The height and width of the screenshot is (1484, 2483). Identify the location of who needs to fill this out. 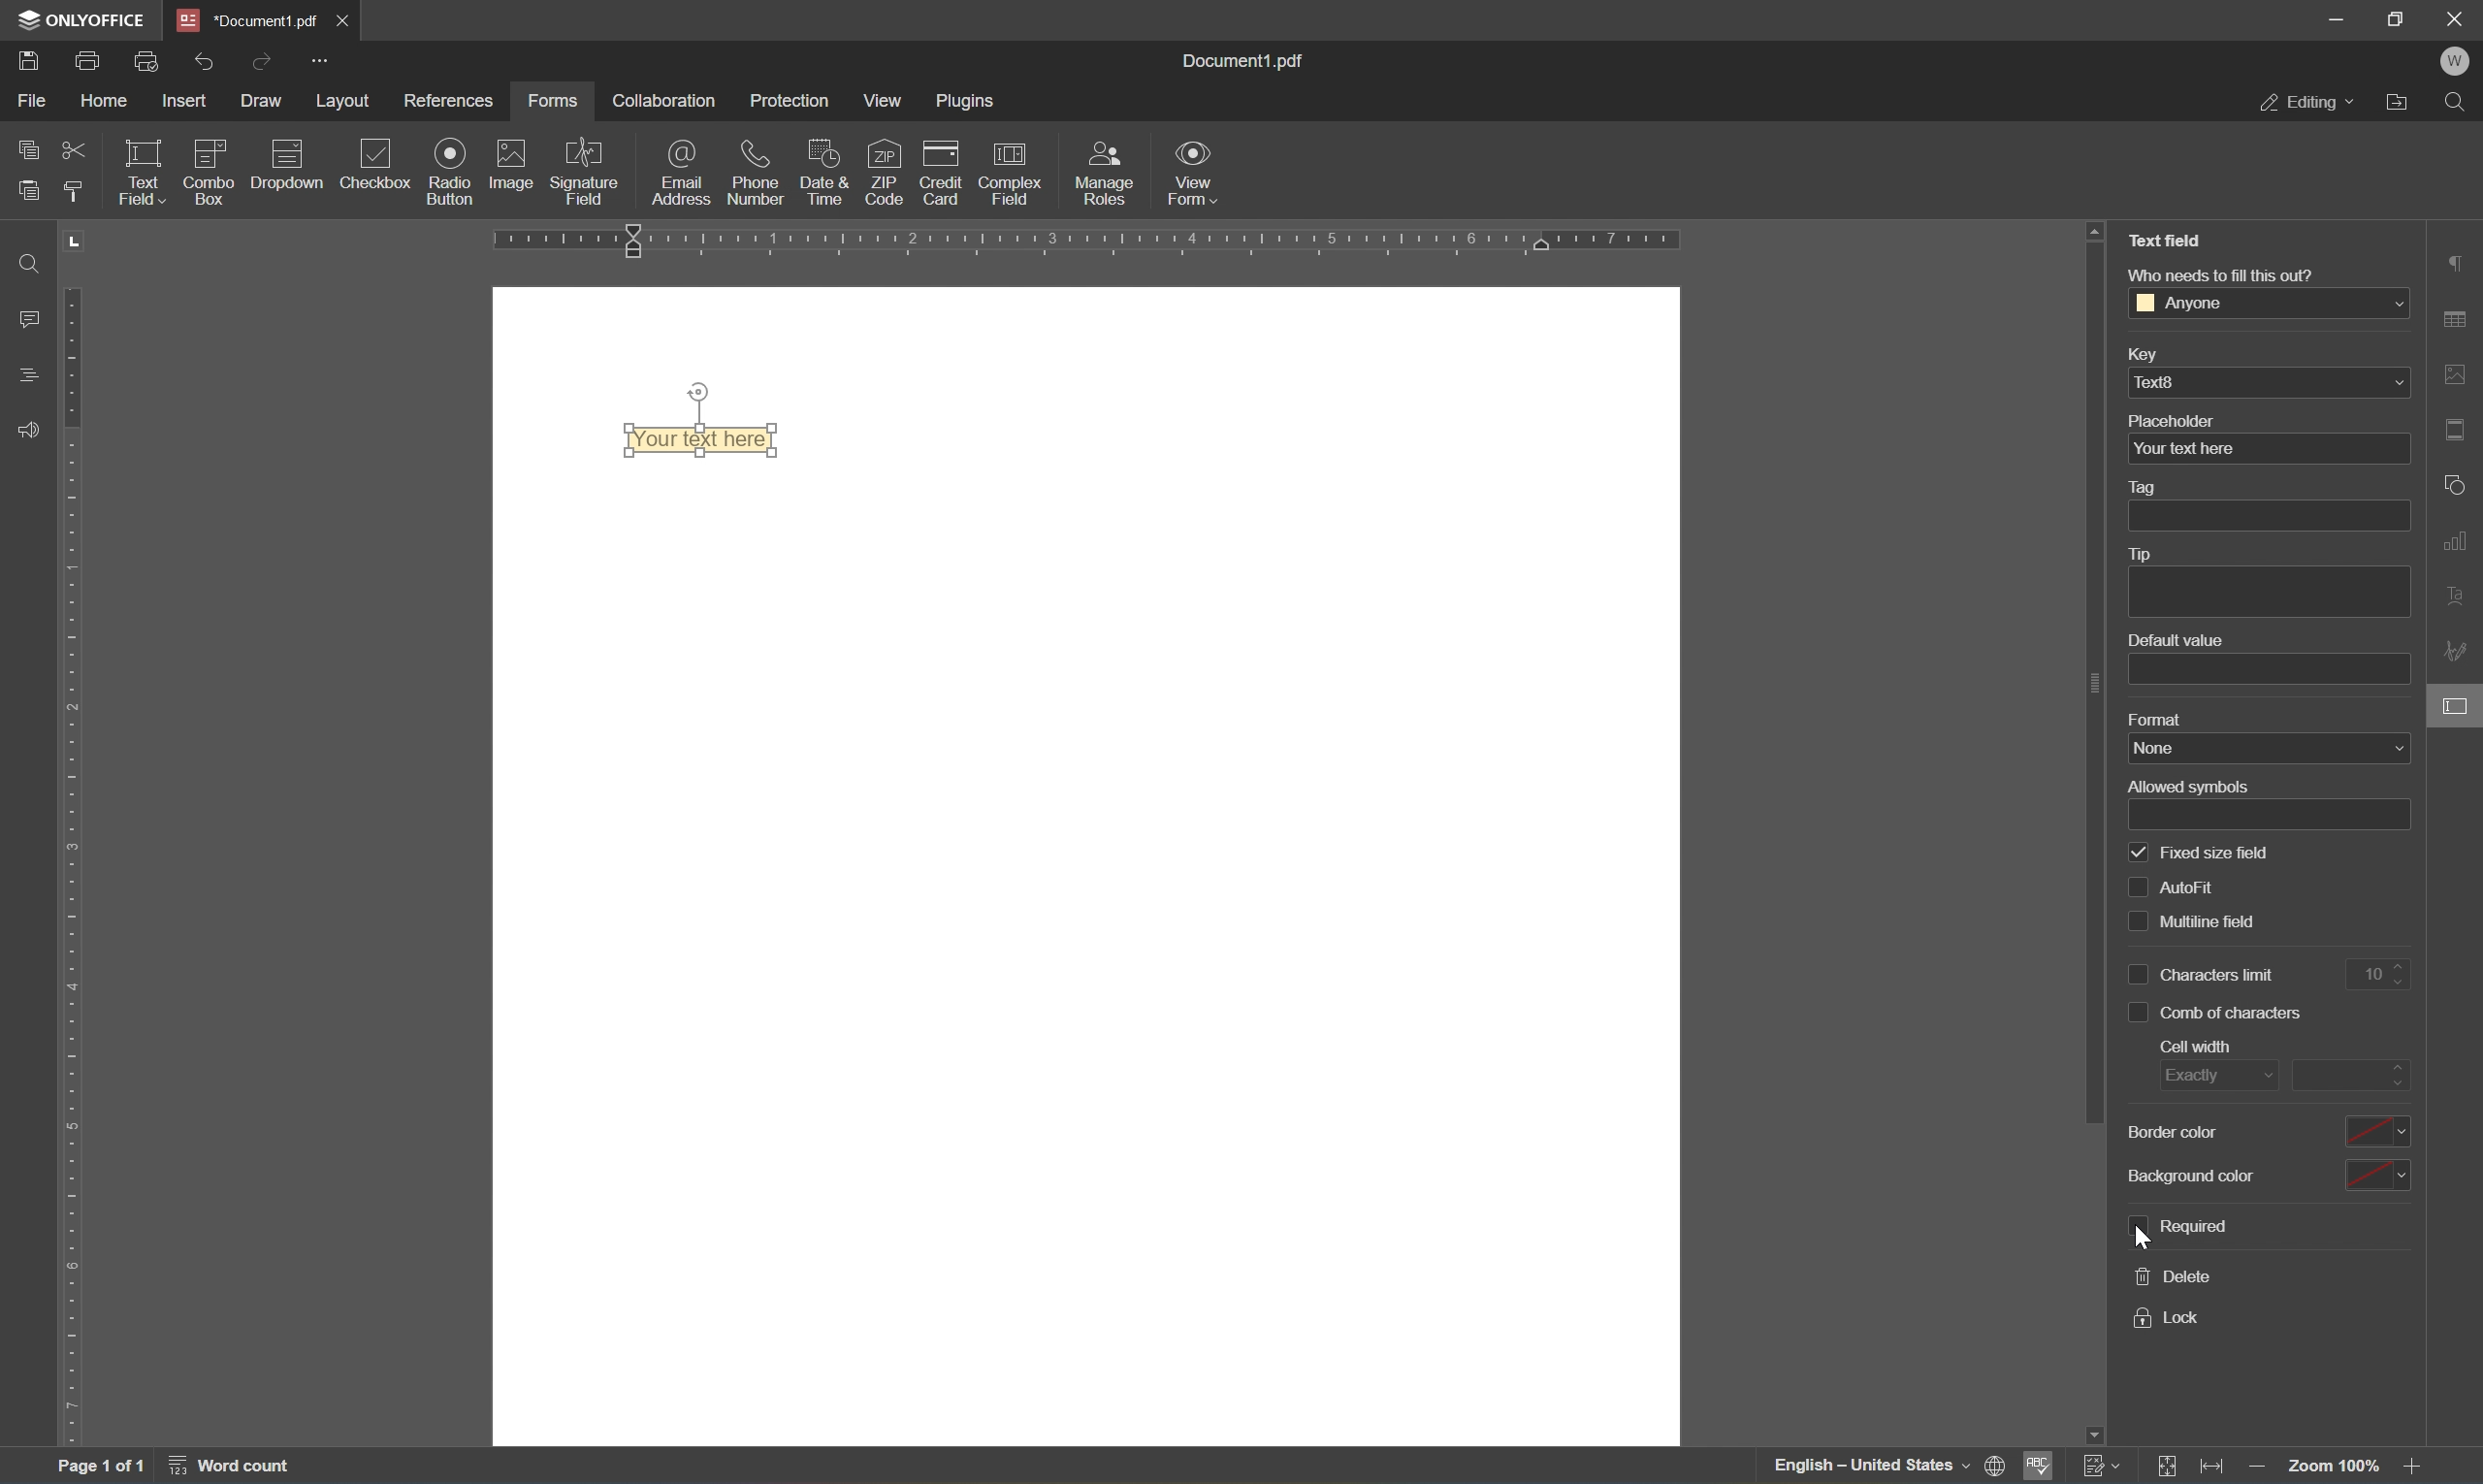
(2226, 275).